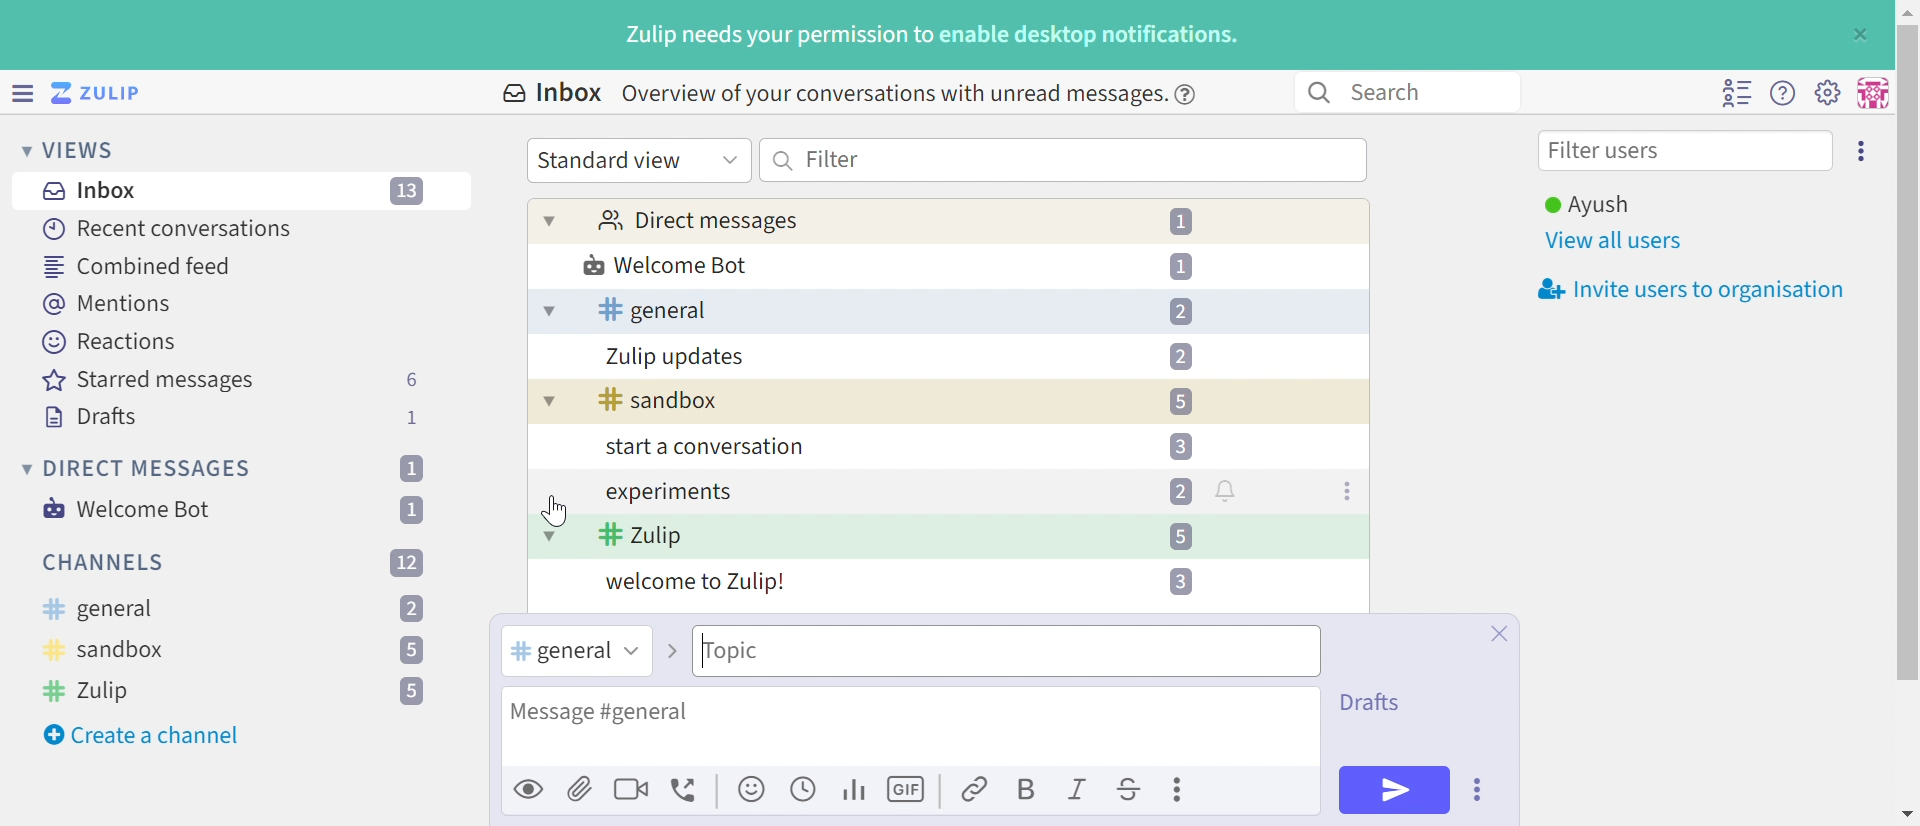 The image size is (1920, 826). What do you see at coordinates (1178, 581) in the screenshot?
I see `3` at bounding box center [1178, 581].